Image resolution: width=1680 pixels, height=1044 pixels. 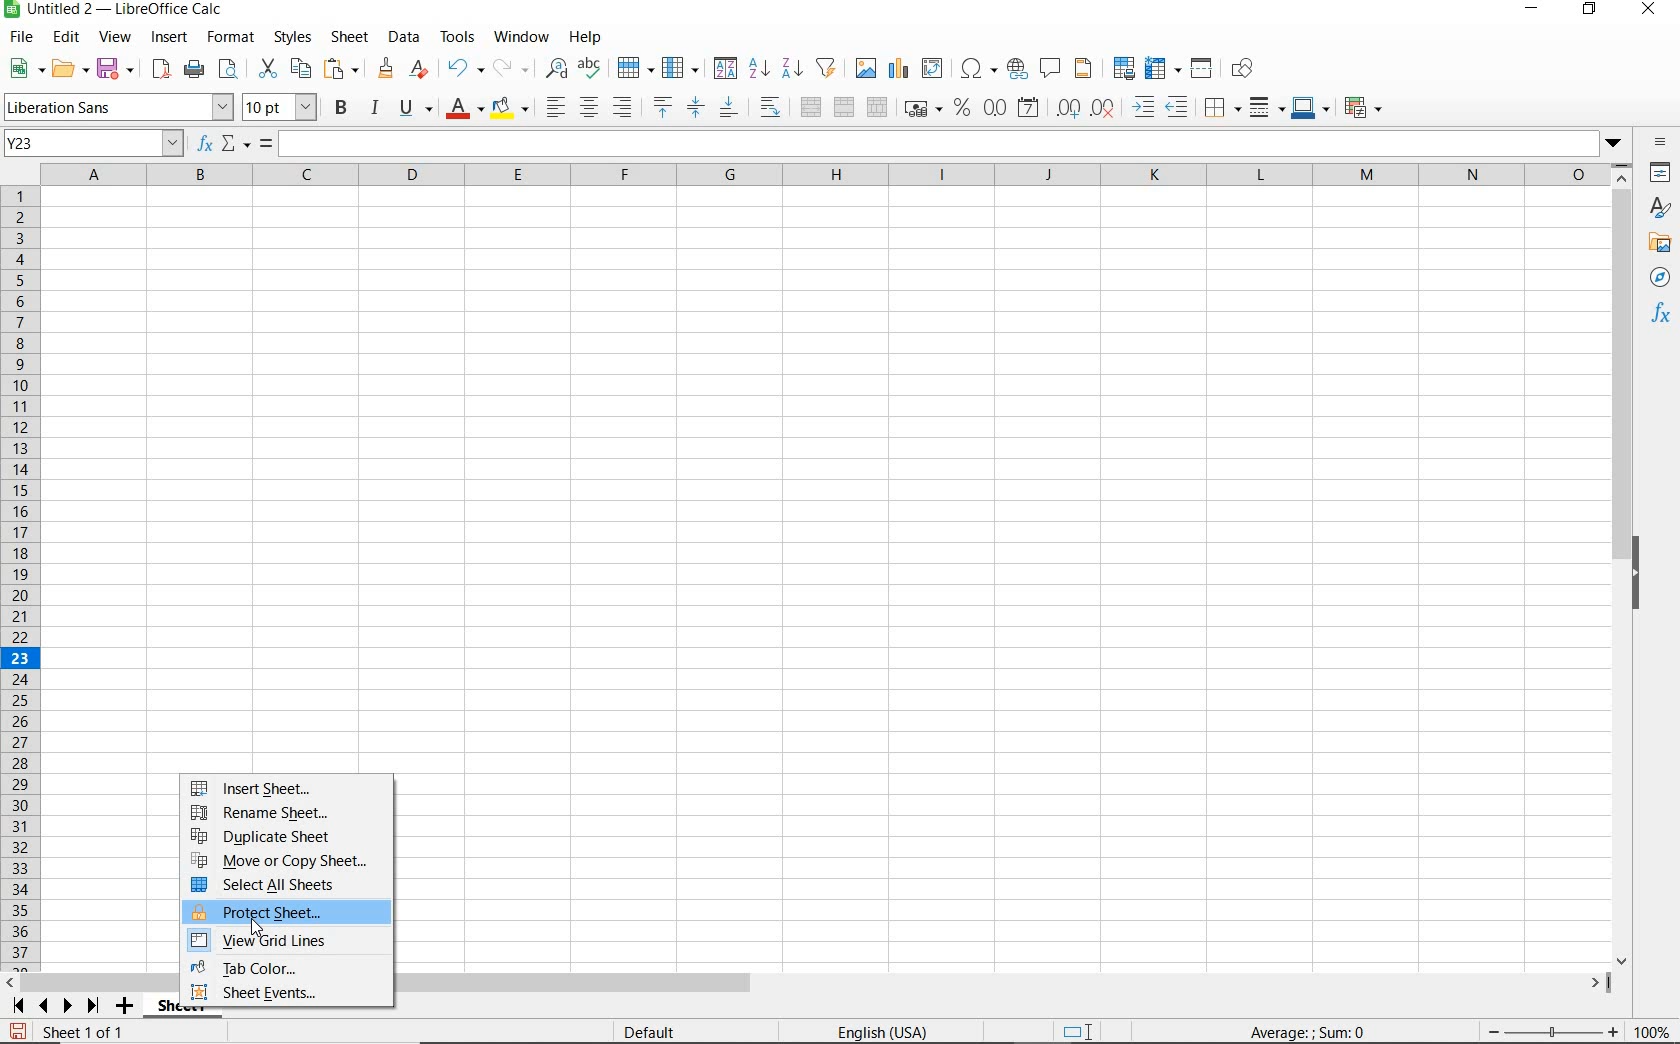 What do you see at coordinates (521, 37) in the screenshot?
I see `WINDOW` at bounding box center [521, 37].